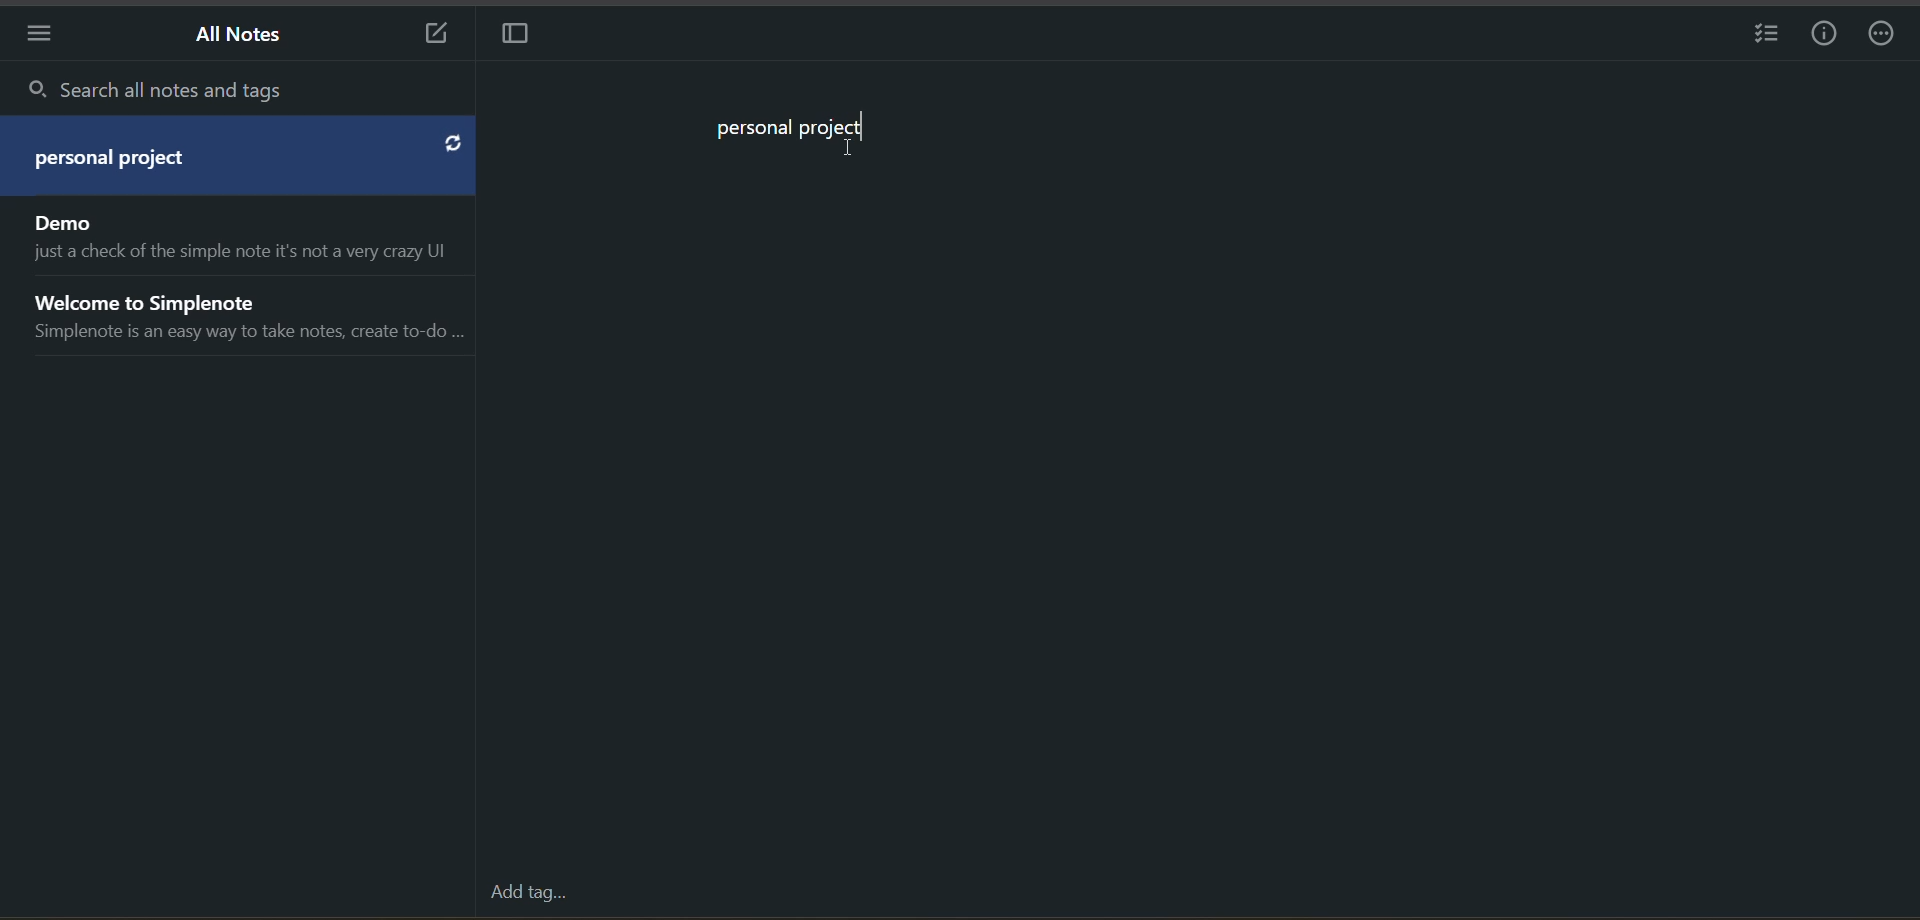 The width and height of the screenshot is (1920, 920). Describe the element at coordinates (37, 38) in the screenshot. I see `menu` at that location.